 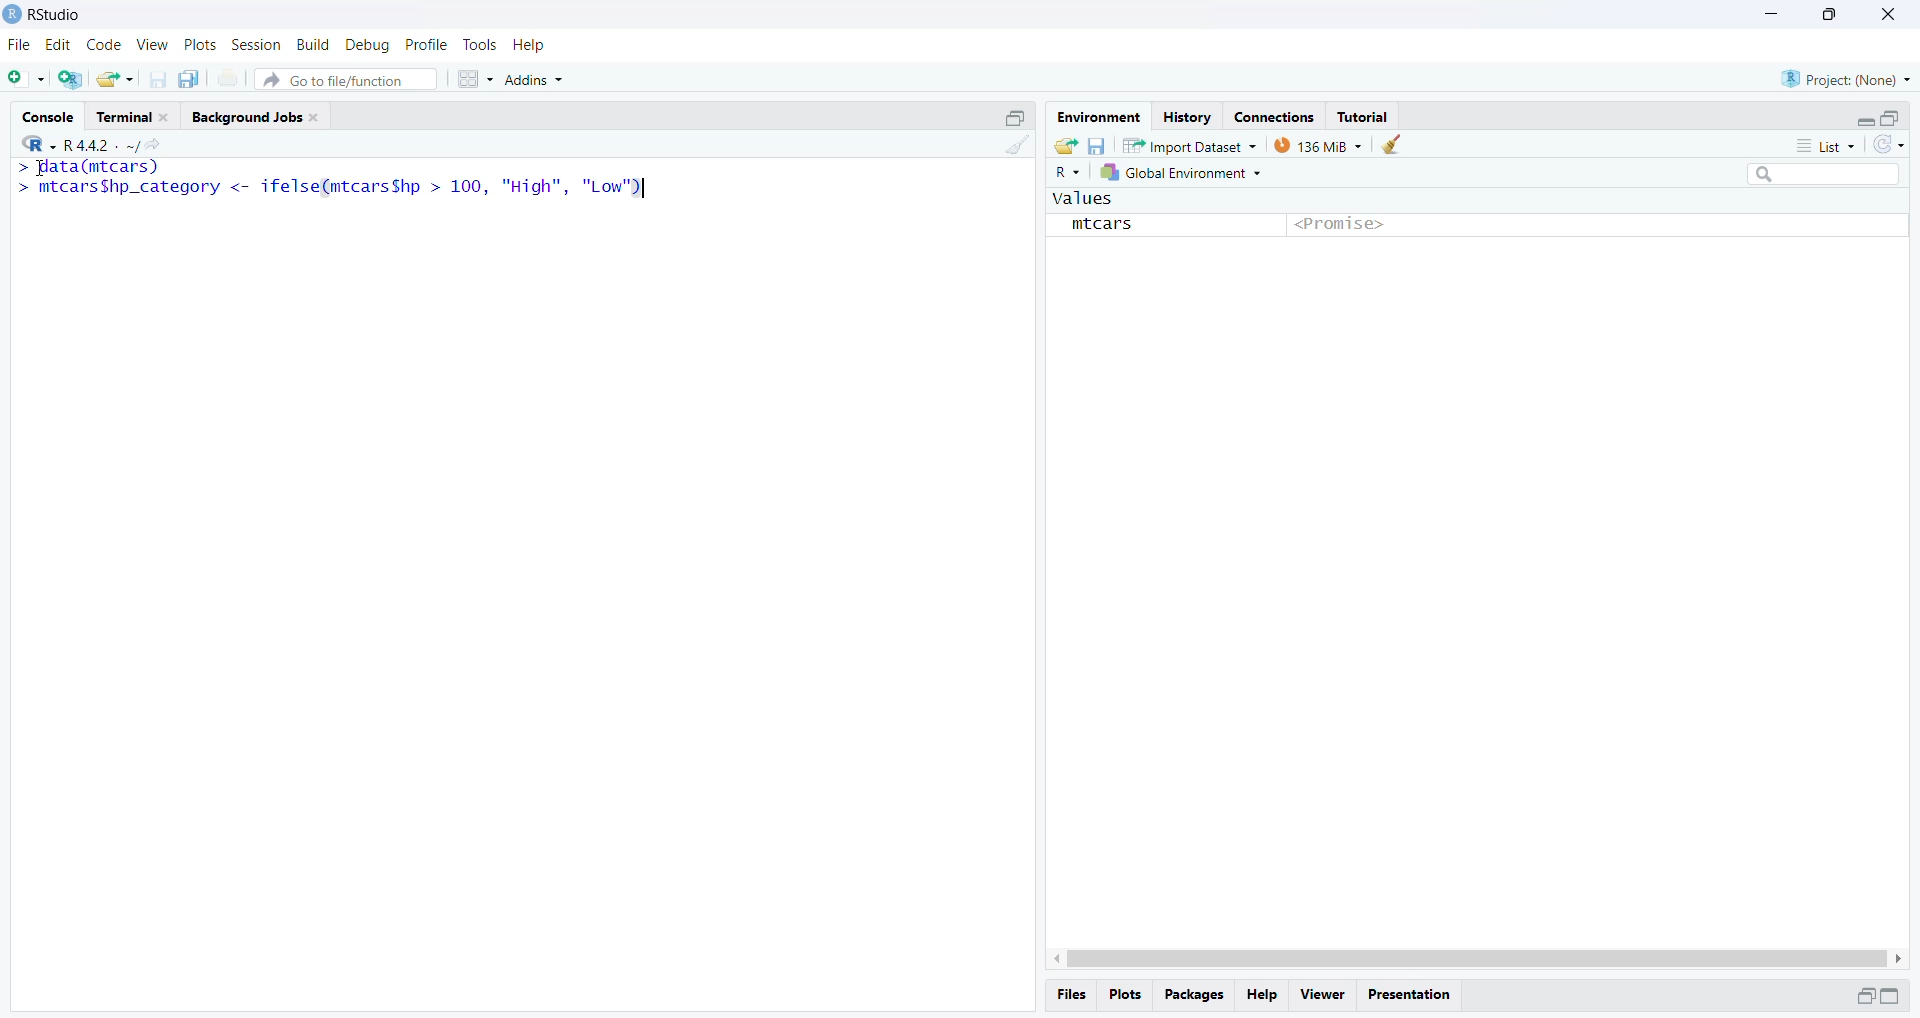 What do you see at coordinates (51, 115) in the screenshot?
I see `Console` at bounding box center [51, 115].